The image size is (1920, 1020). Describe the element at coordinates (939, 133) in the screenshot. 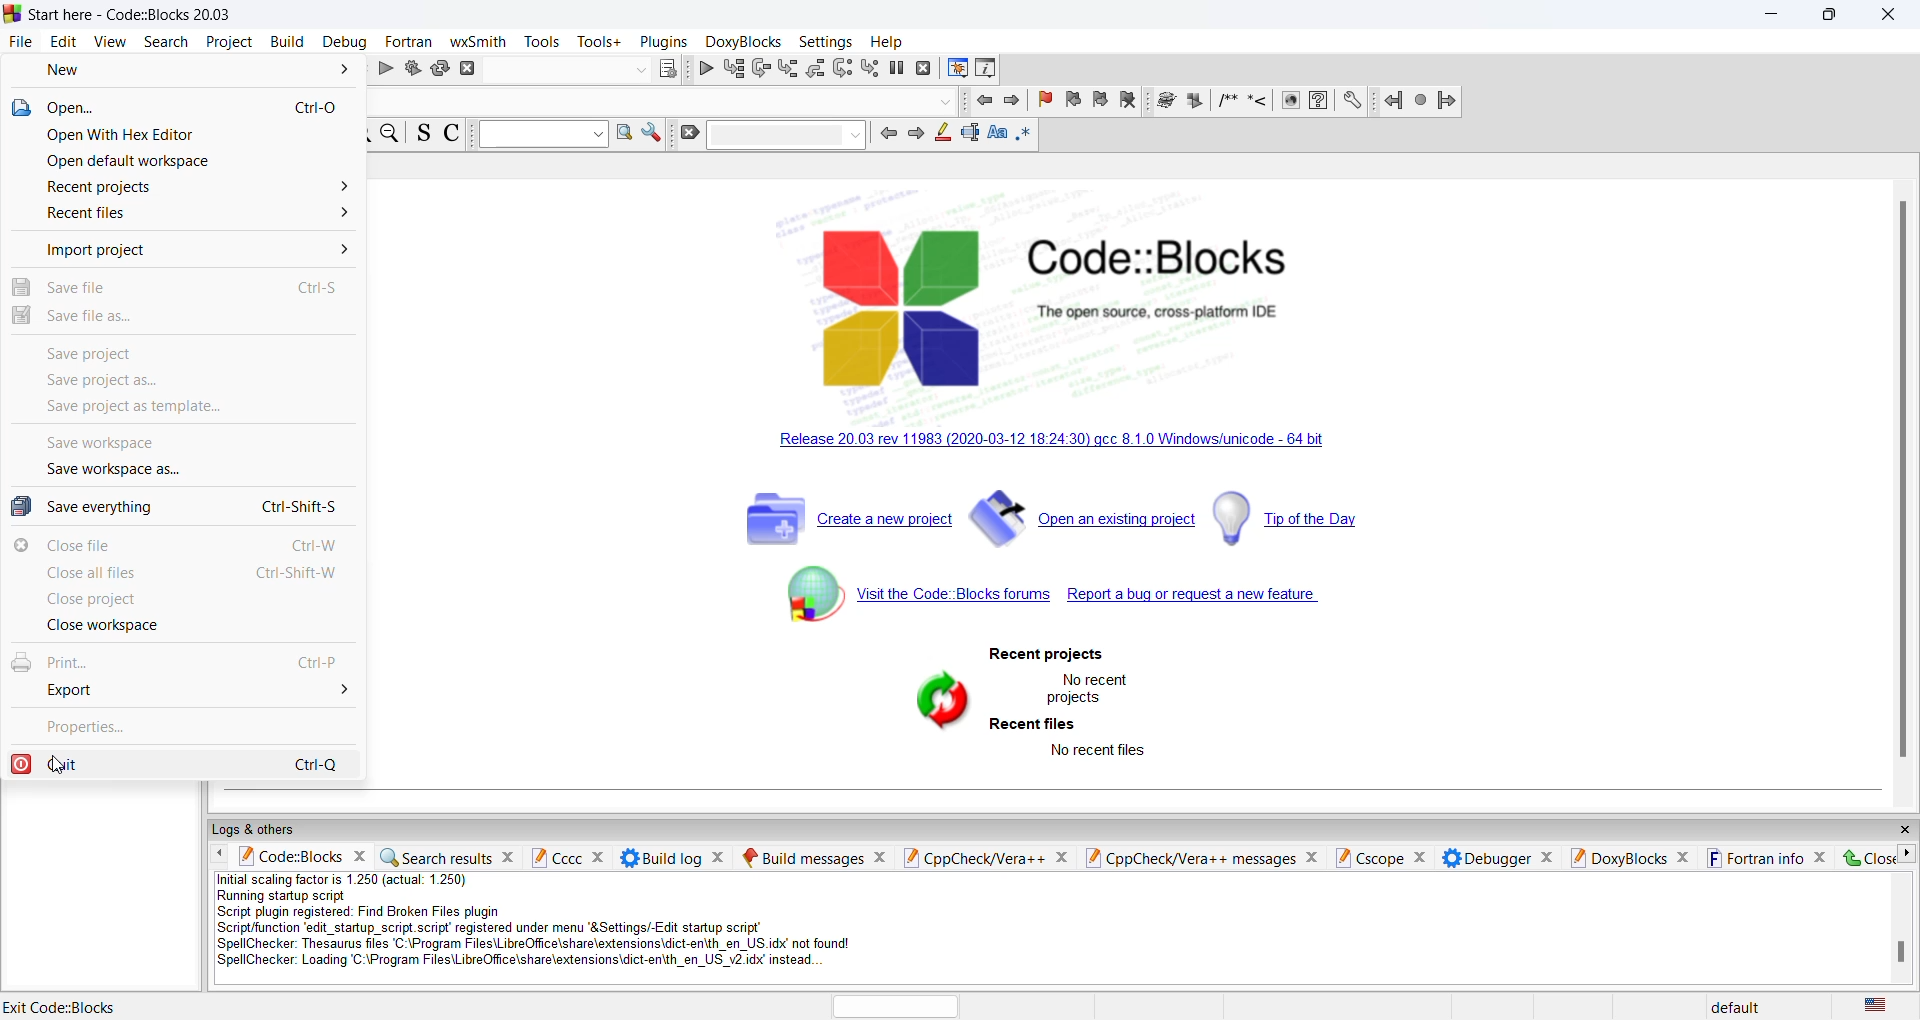

I see `highlight` at that location.